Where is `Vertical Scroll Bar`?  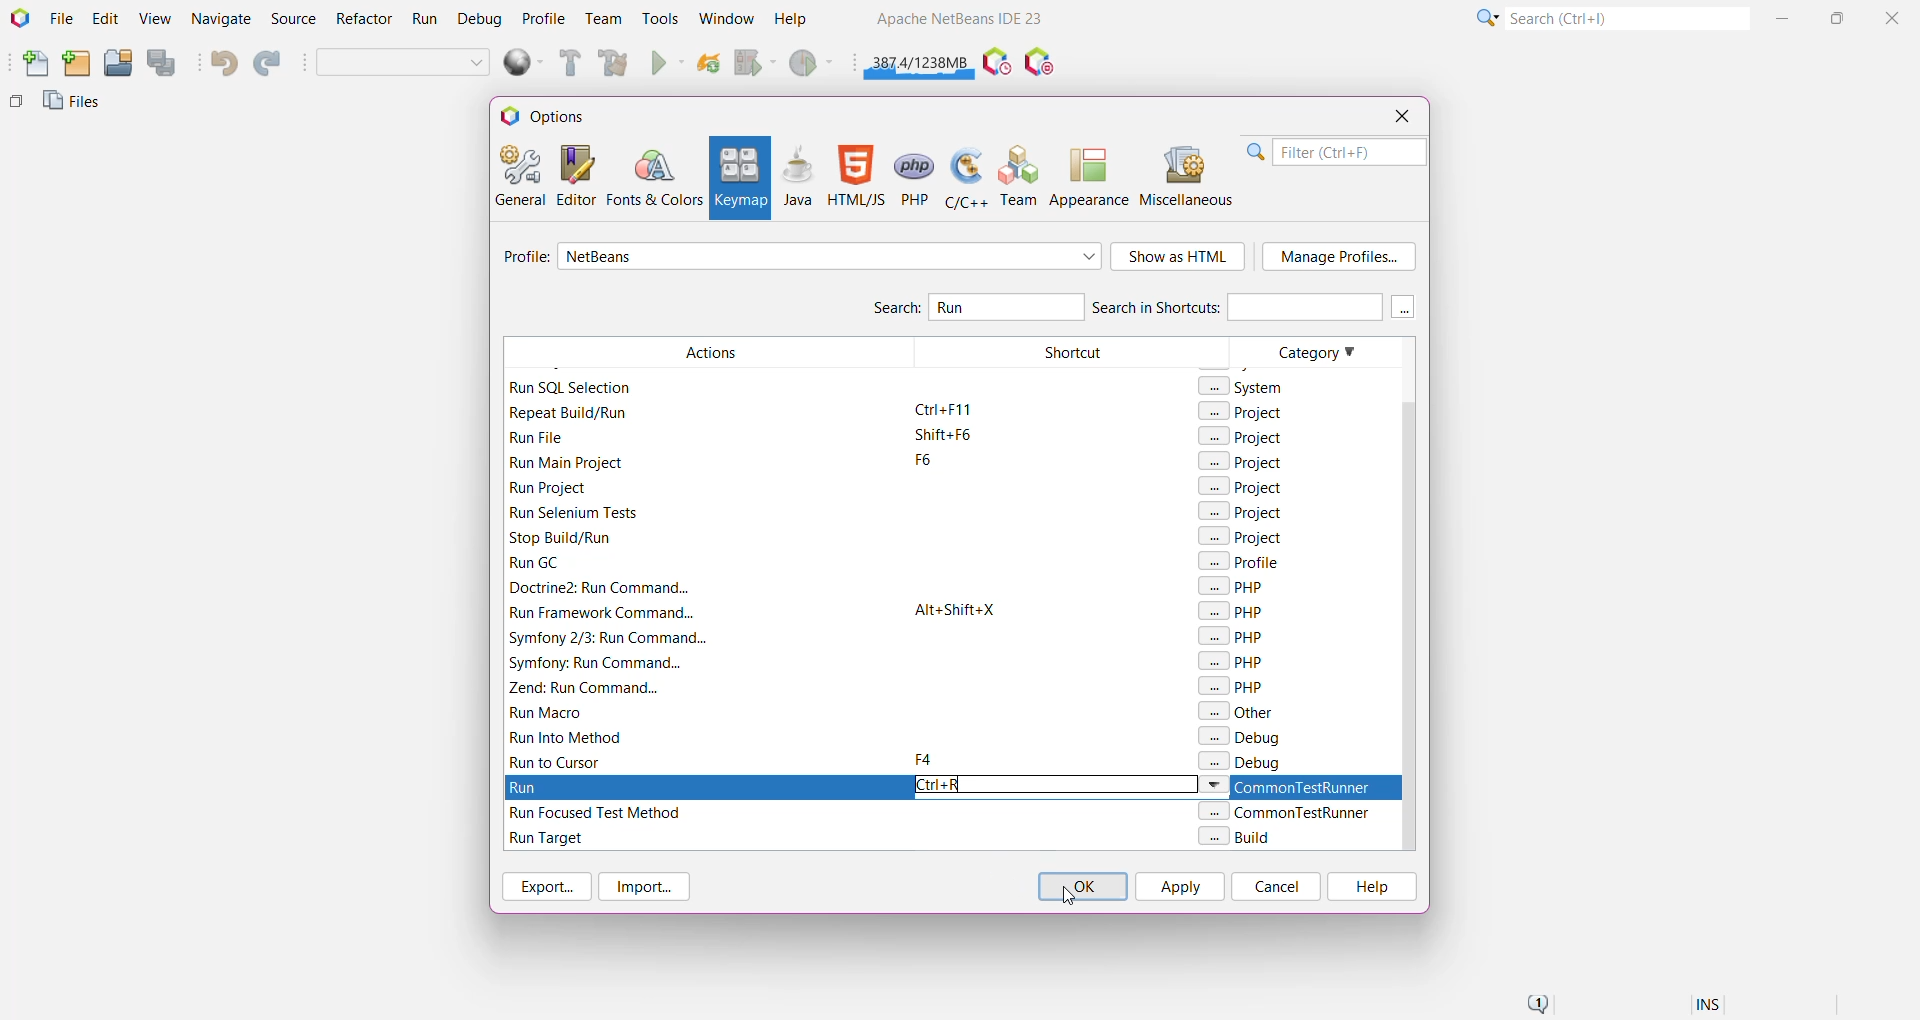
Vertical Scroll Bar is located at coordinates (1405, 593).